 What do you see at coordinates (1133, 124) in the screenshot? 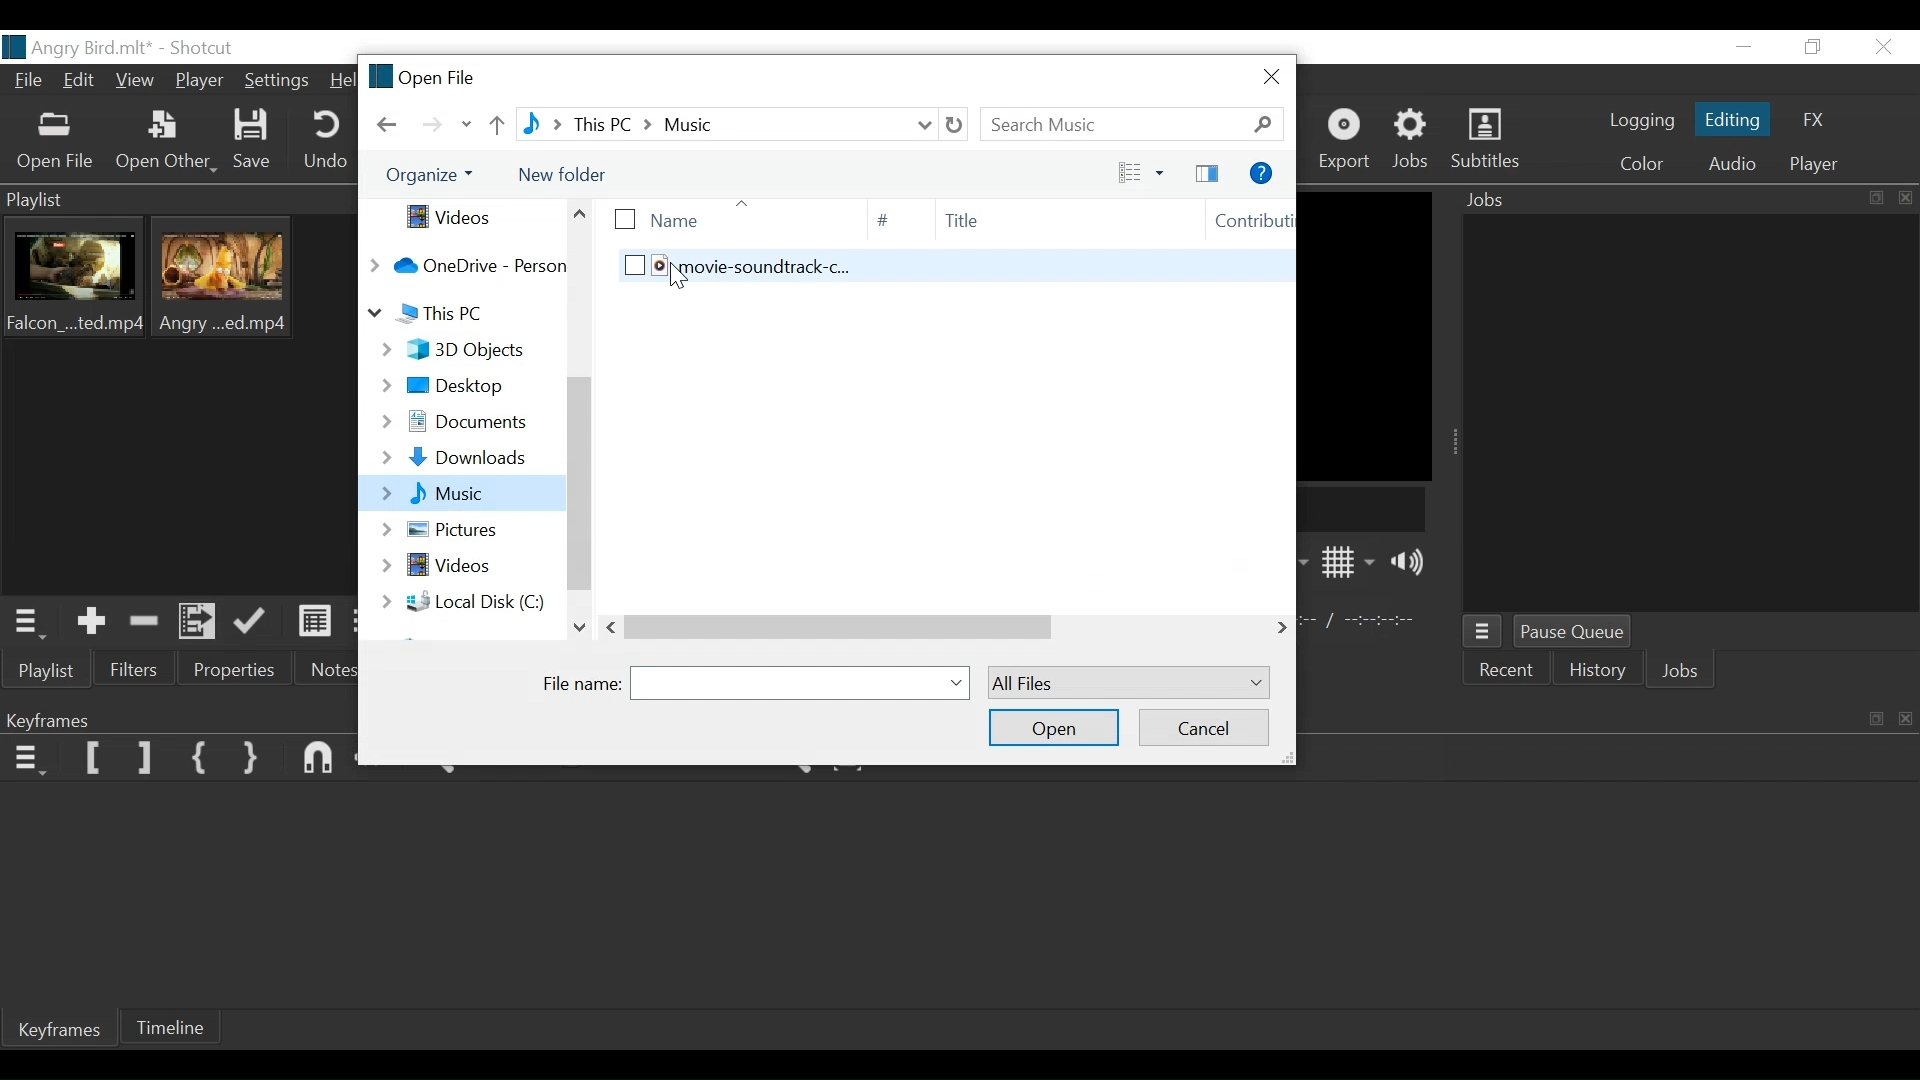
I see `Search Videos` at bounding box center [1133, 124].